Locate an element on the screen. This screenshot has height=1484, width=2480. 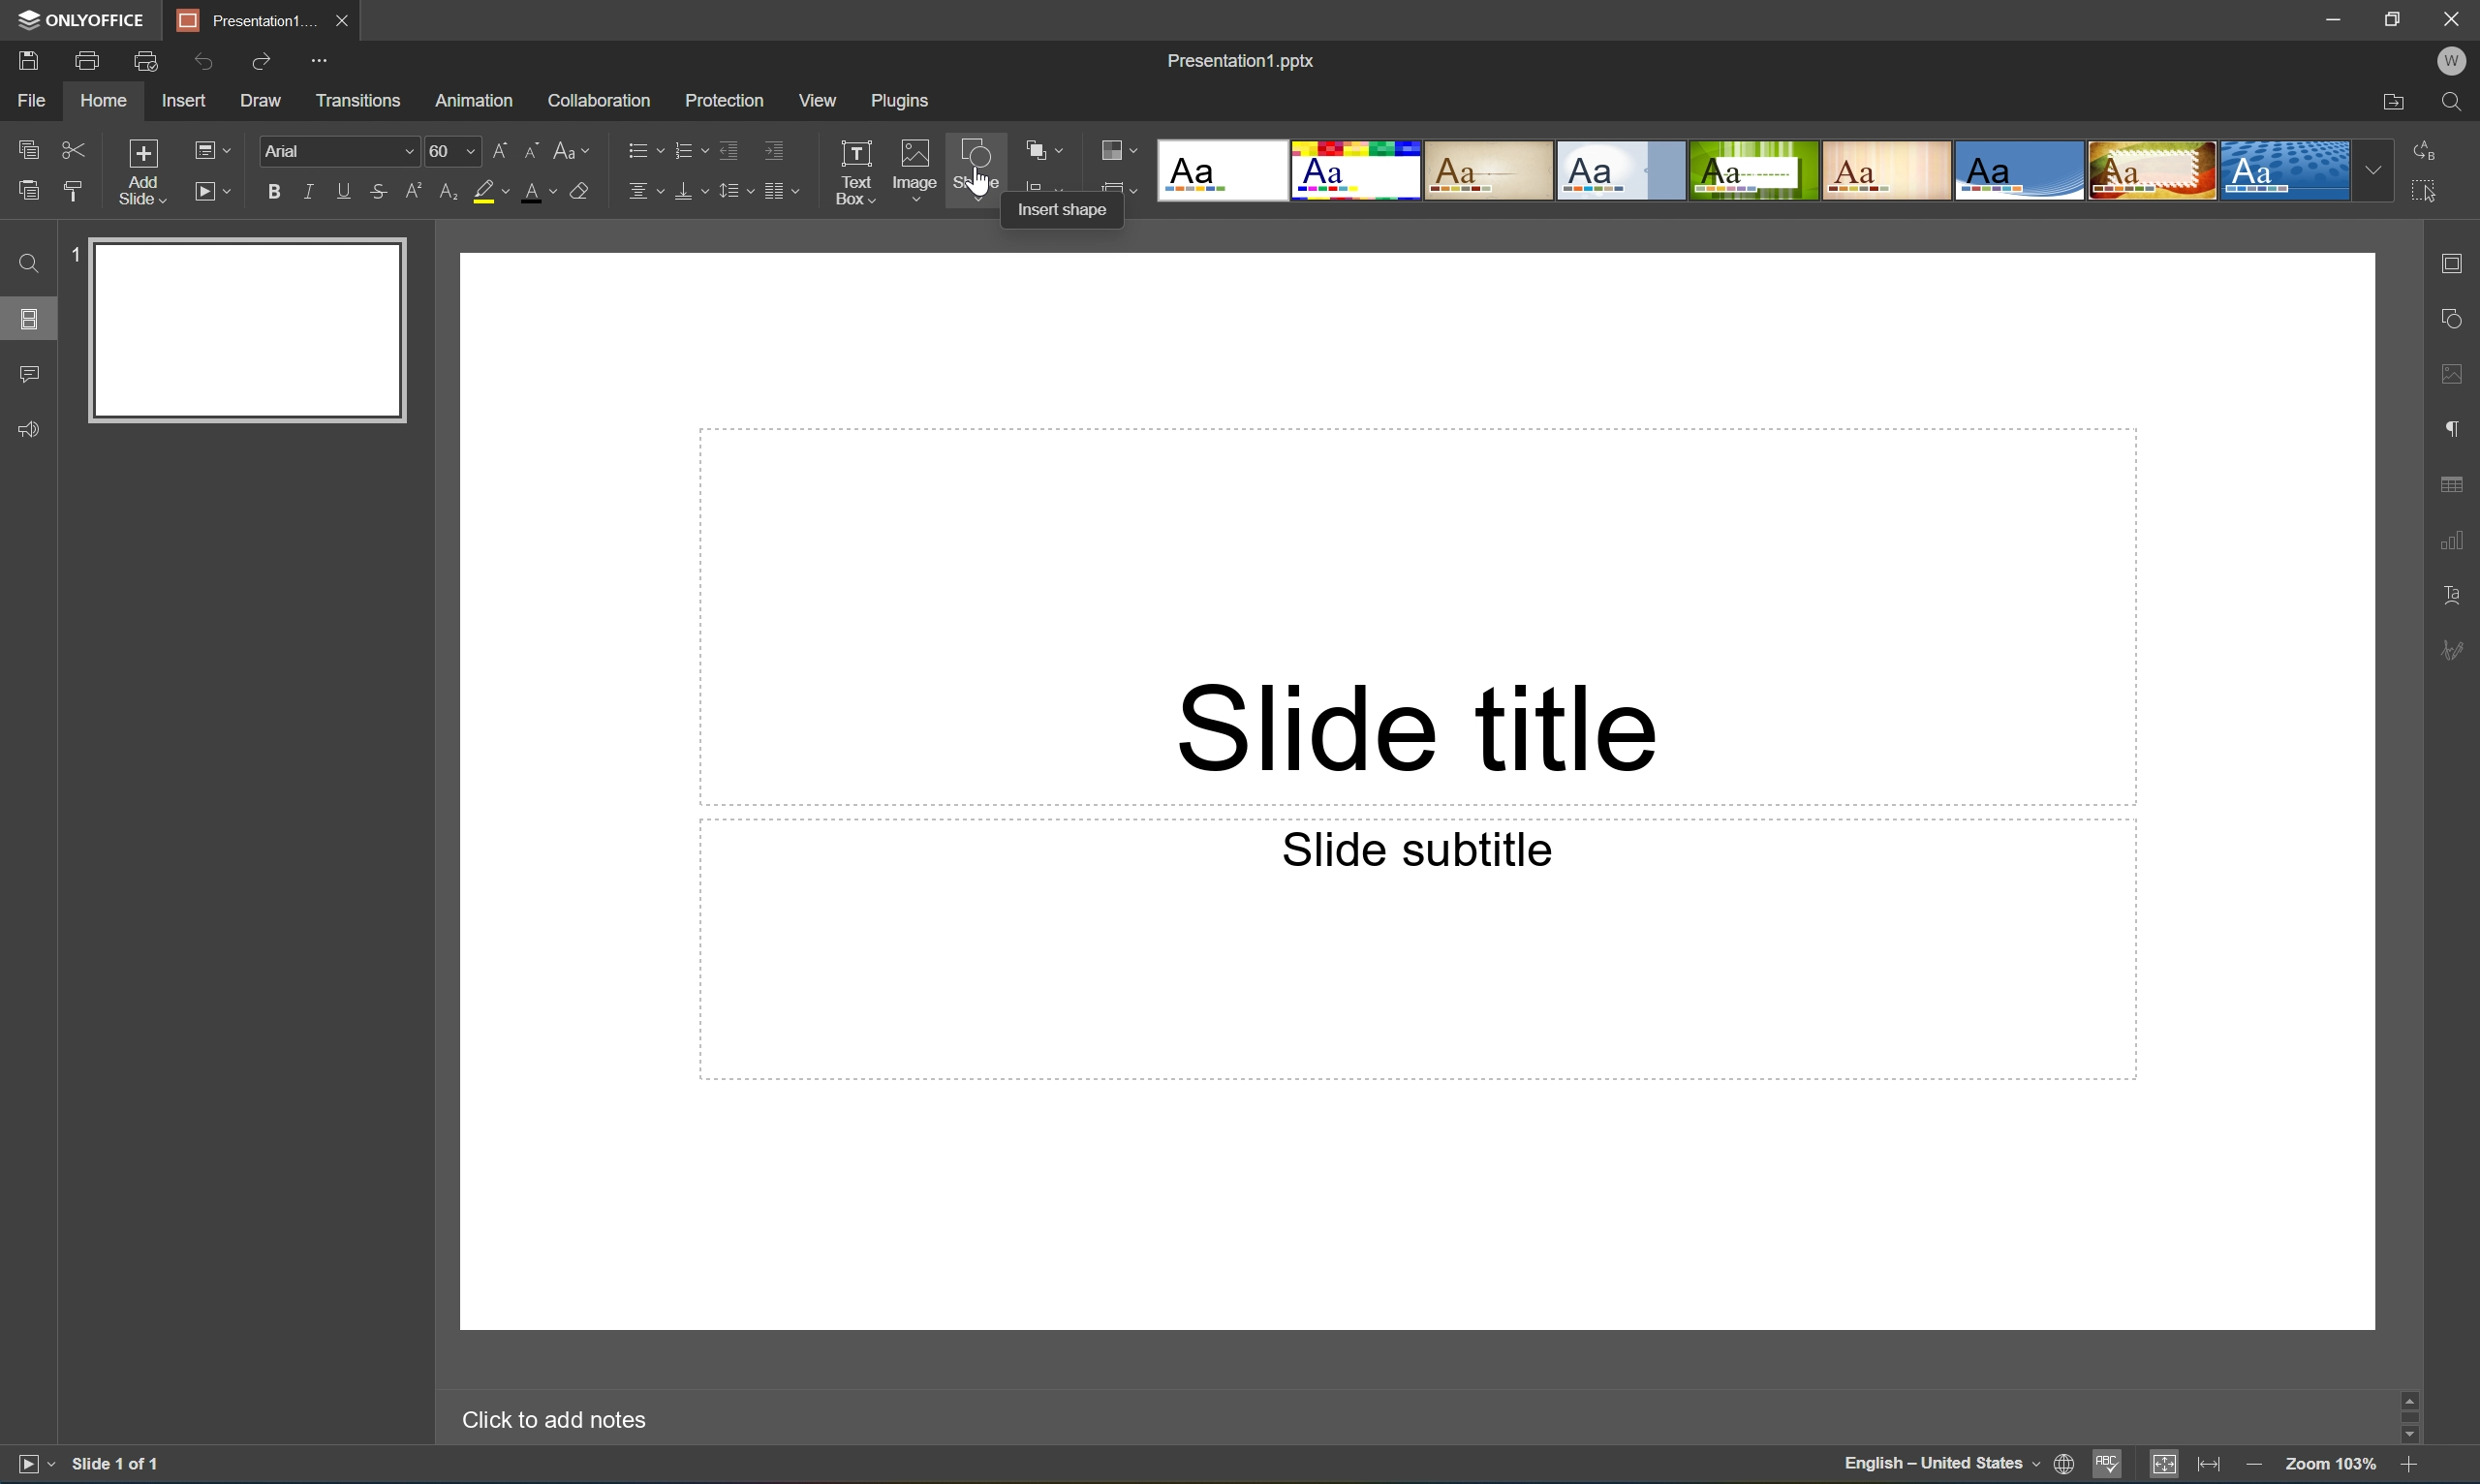
Change case is located at coordinates (577, 151).